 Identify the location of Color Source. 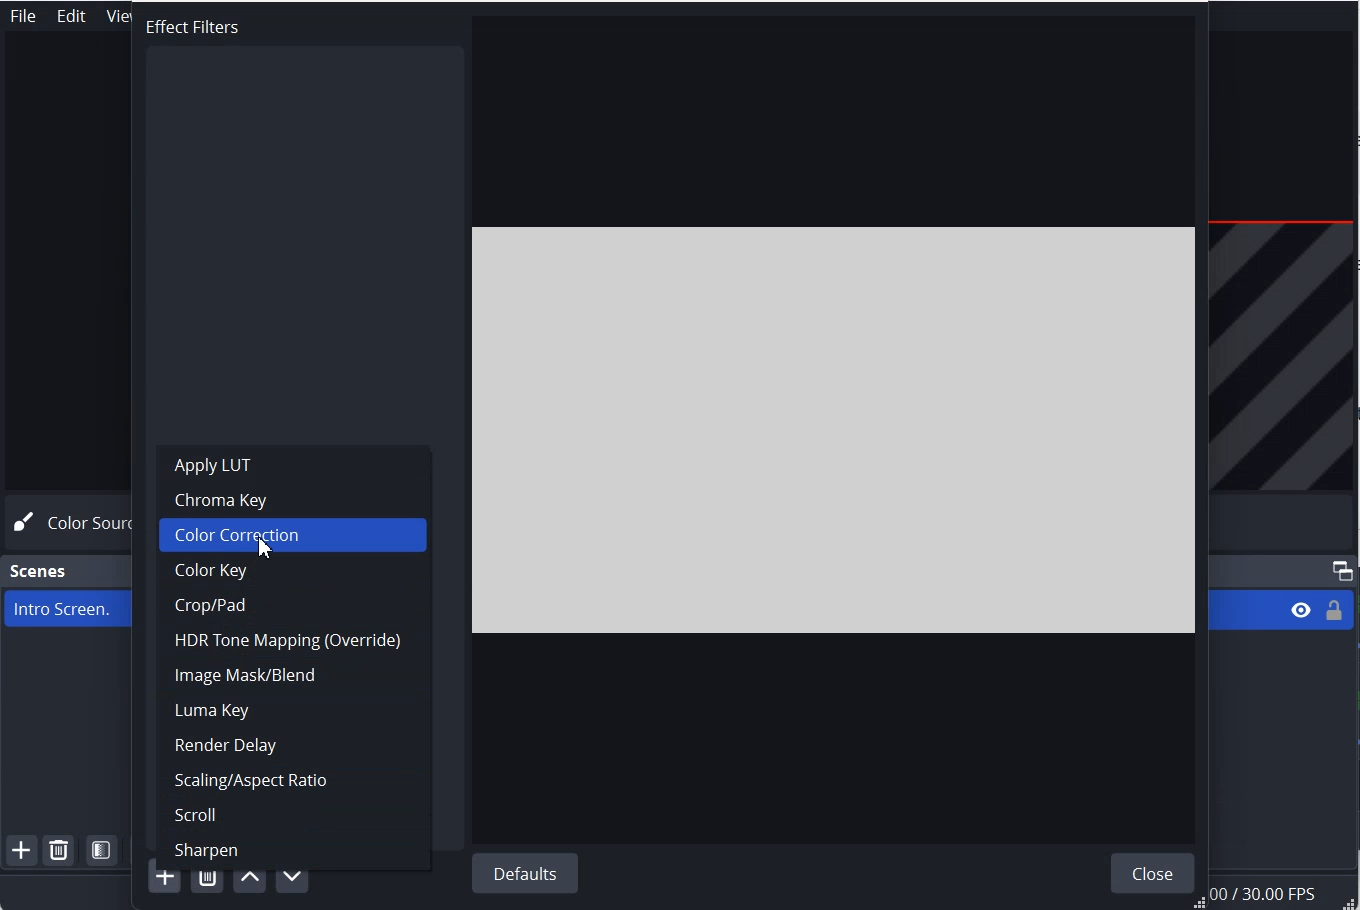
(69, 523).